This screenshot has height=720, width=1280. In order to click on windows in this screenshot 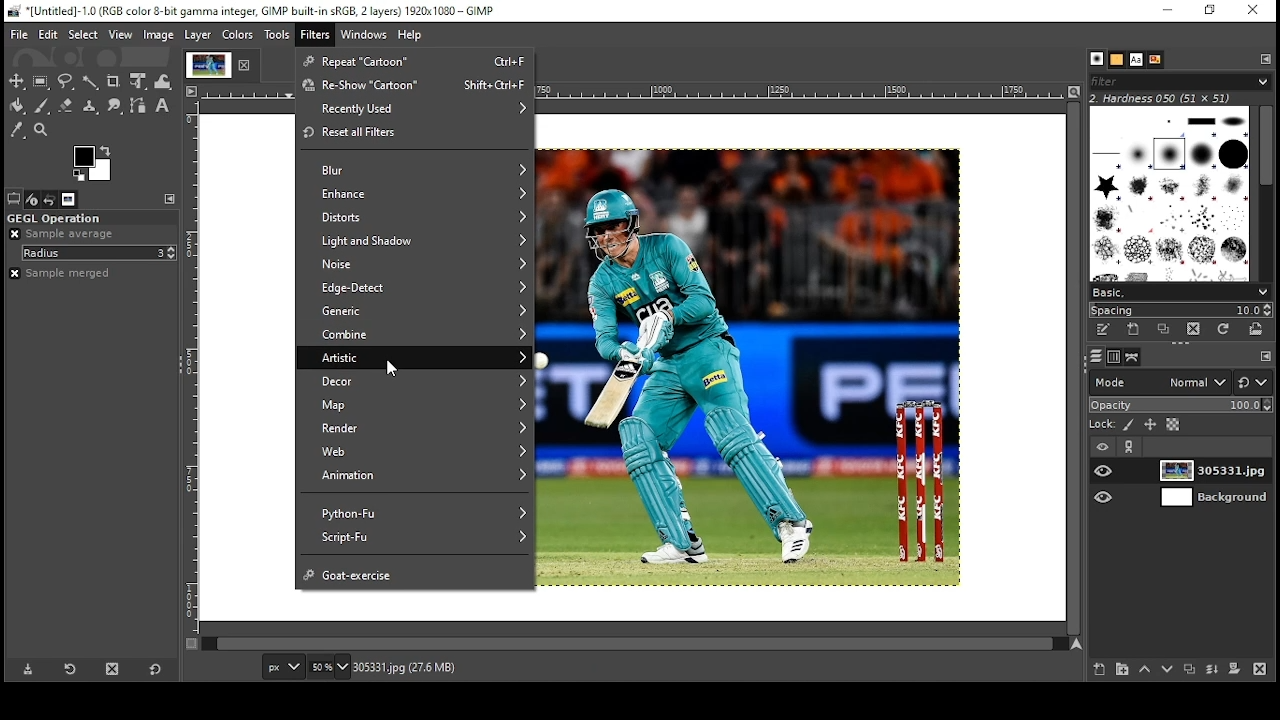, I will do `click(363, 35)`.